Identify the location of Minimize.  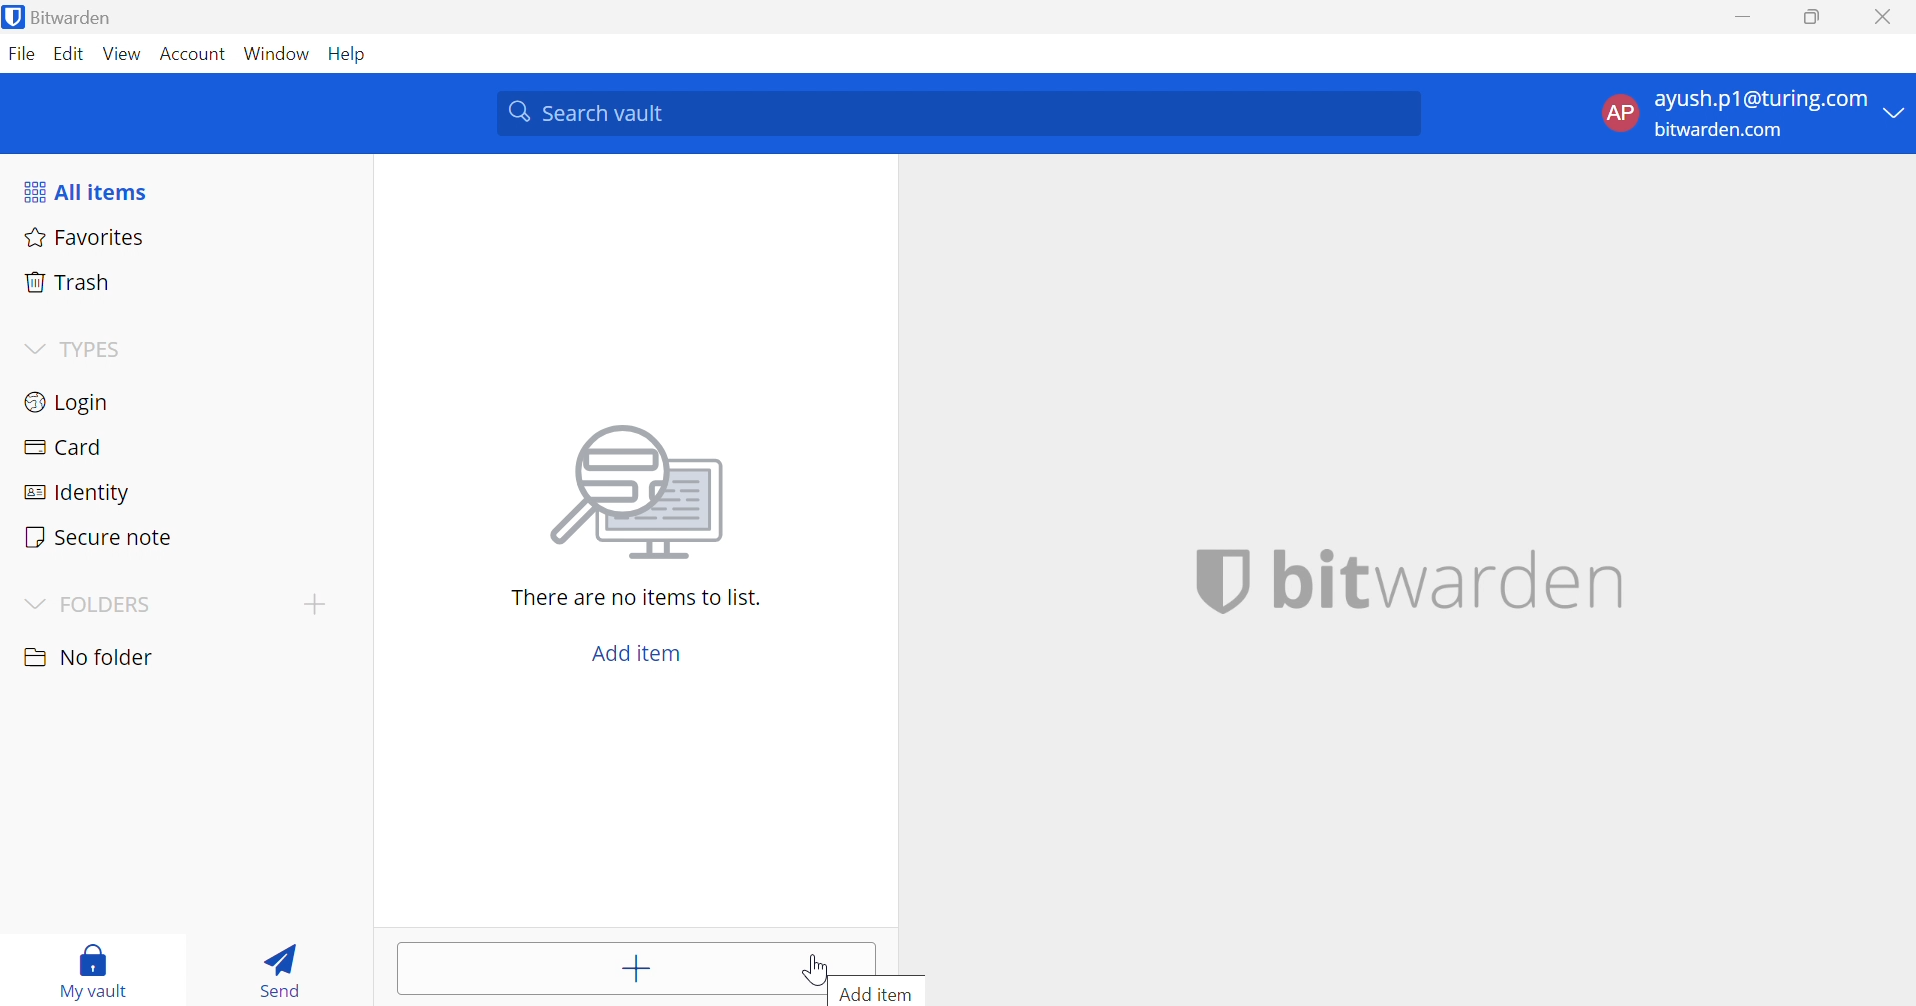
(1742, 19).